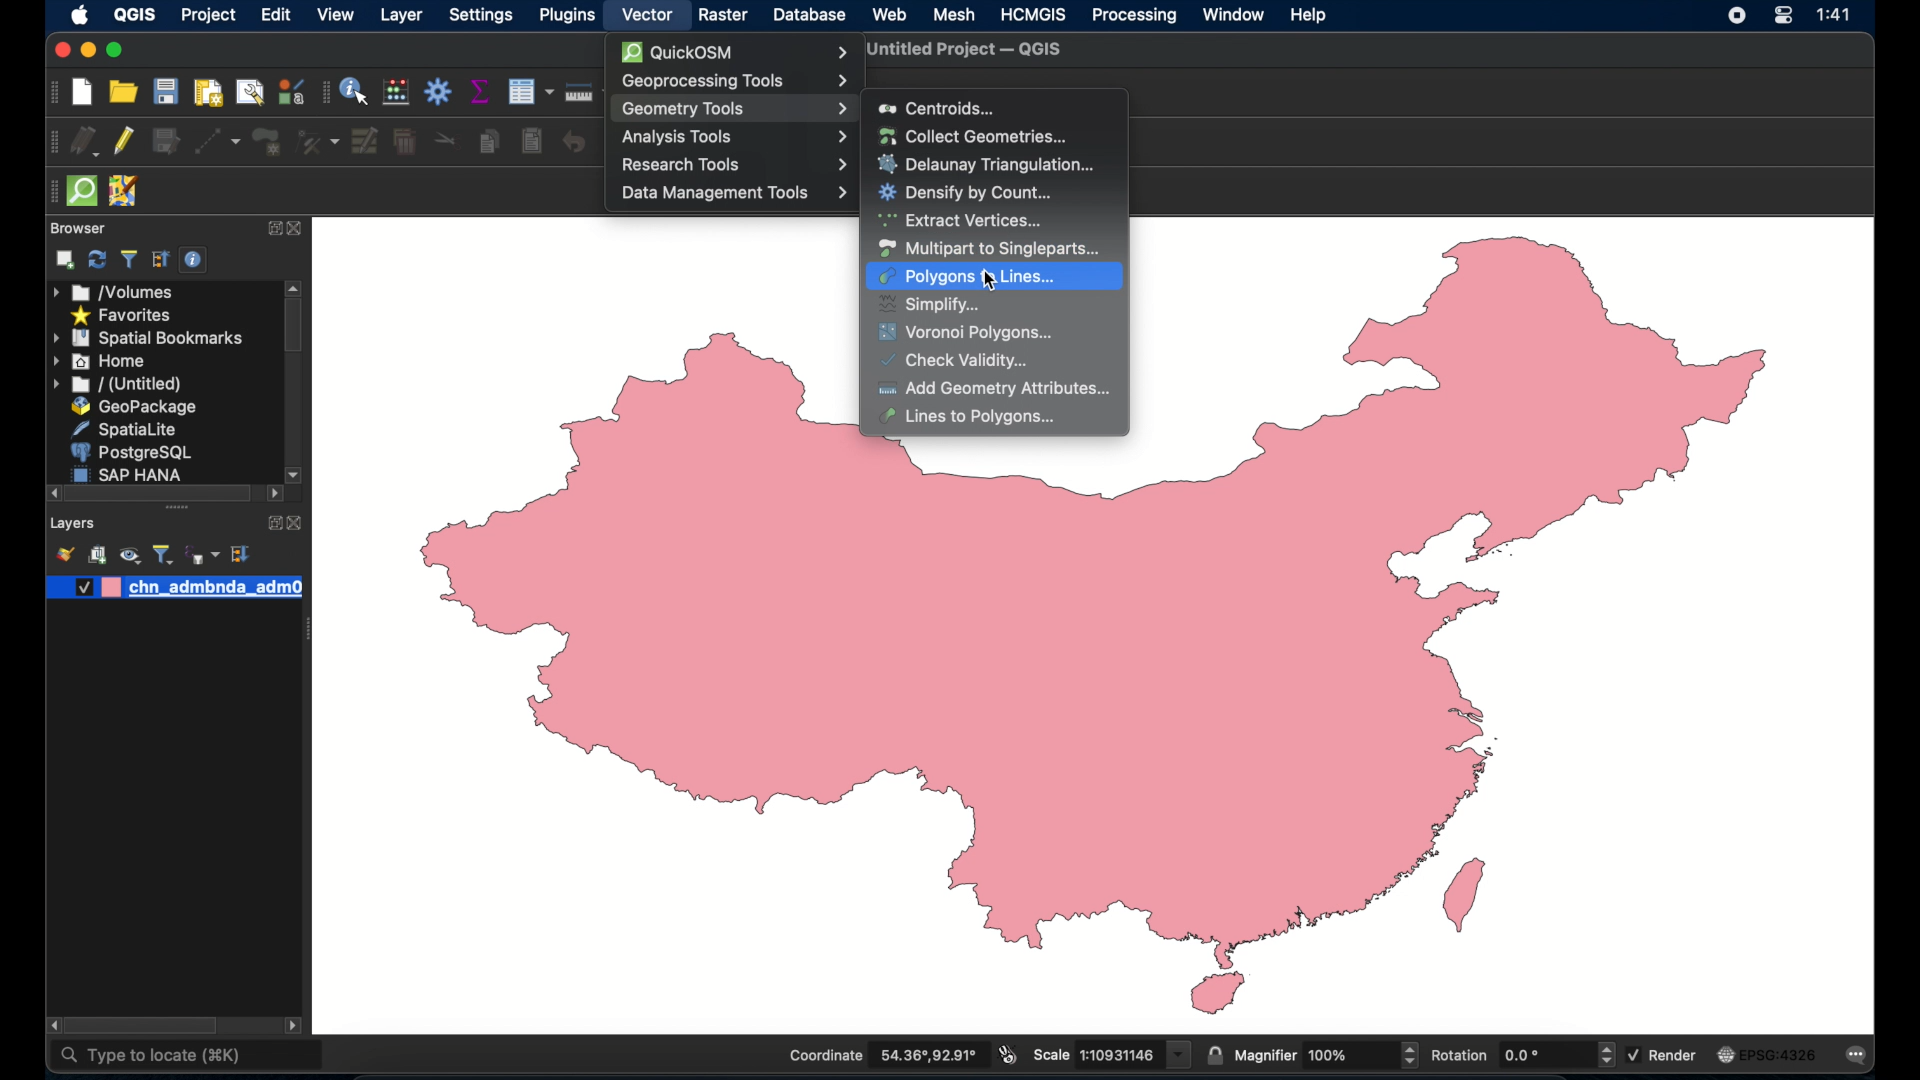 The image size is (1920, 1080). Describe the element at coordinates (251, 92) in the screenshot. I see `open layout manager` at that location.